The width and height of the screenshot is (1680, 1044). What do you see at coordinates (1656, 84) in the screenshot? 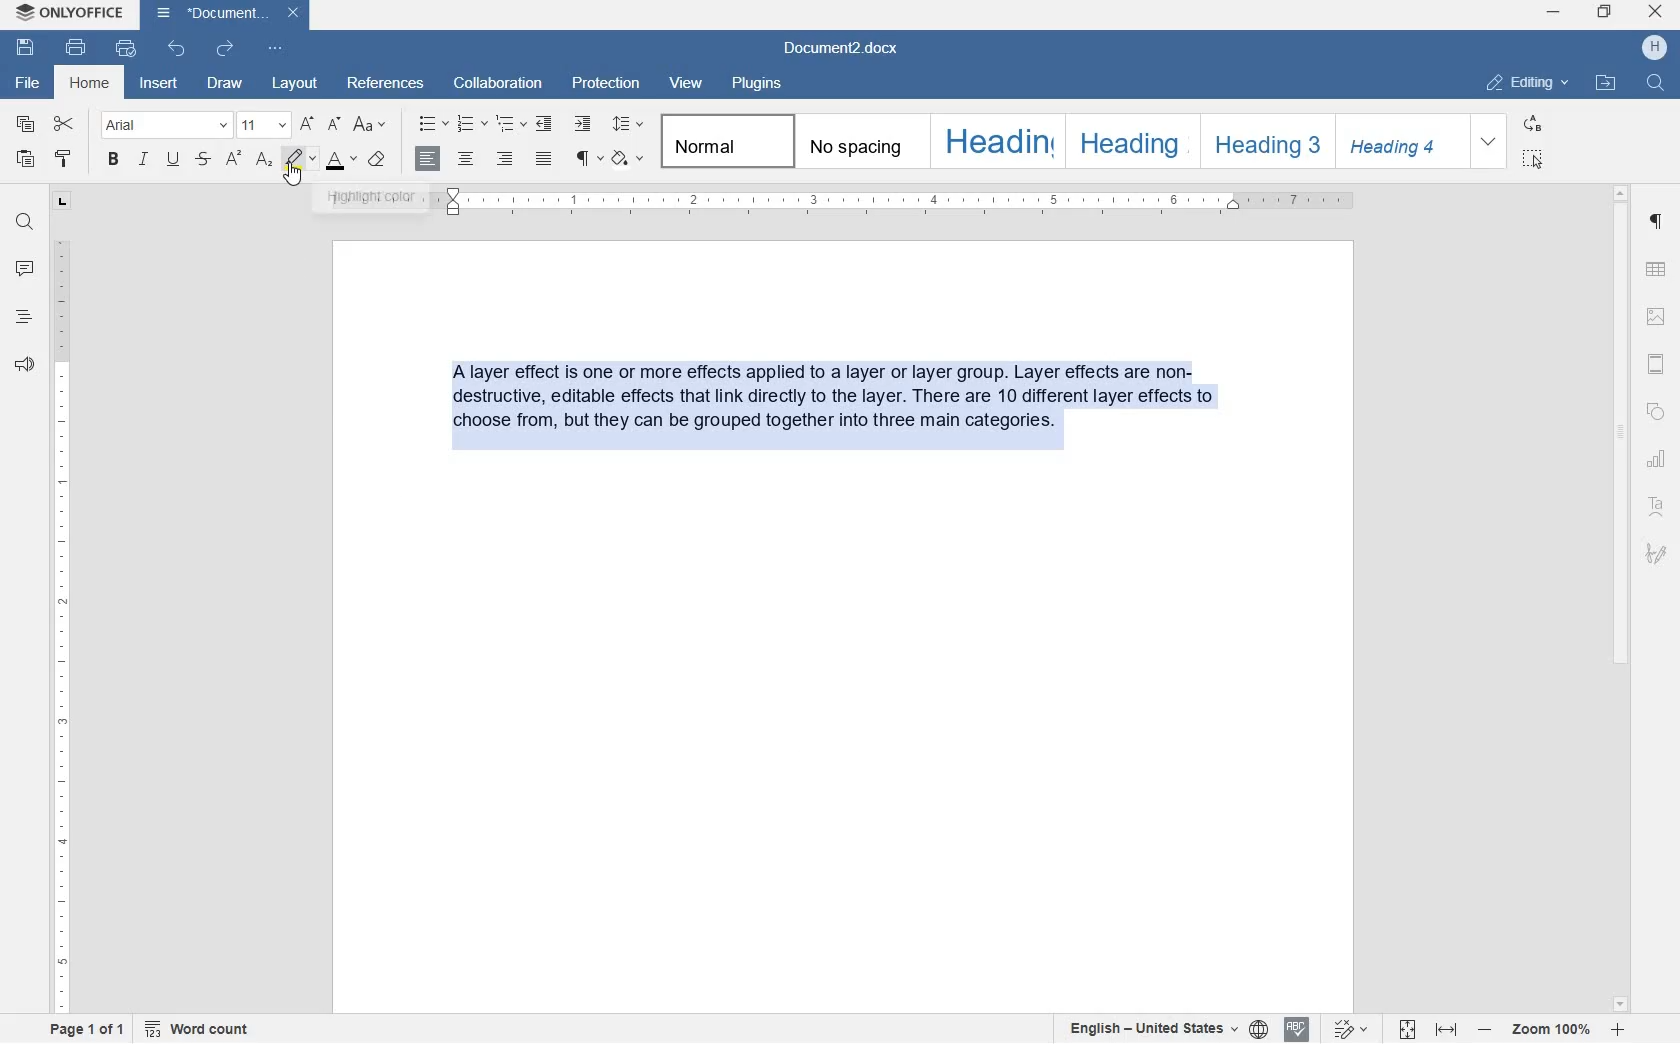
I see `find` at bounding box center [1656, 84].